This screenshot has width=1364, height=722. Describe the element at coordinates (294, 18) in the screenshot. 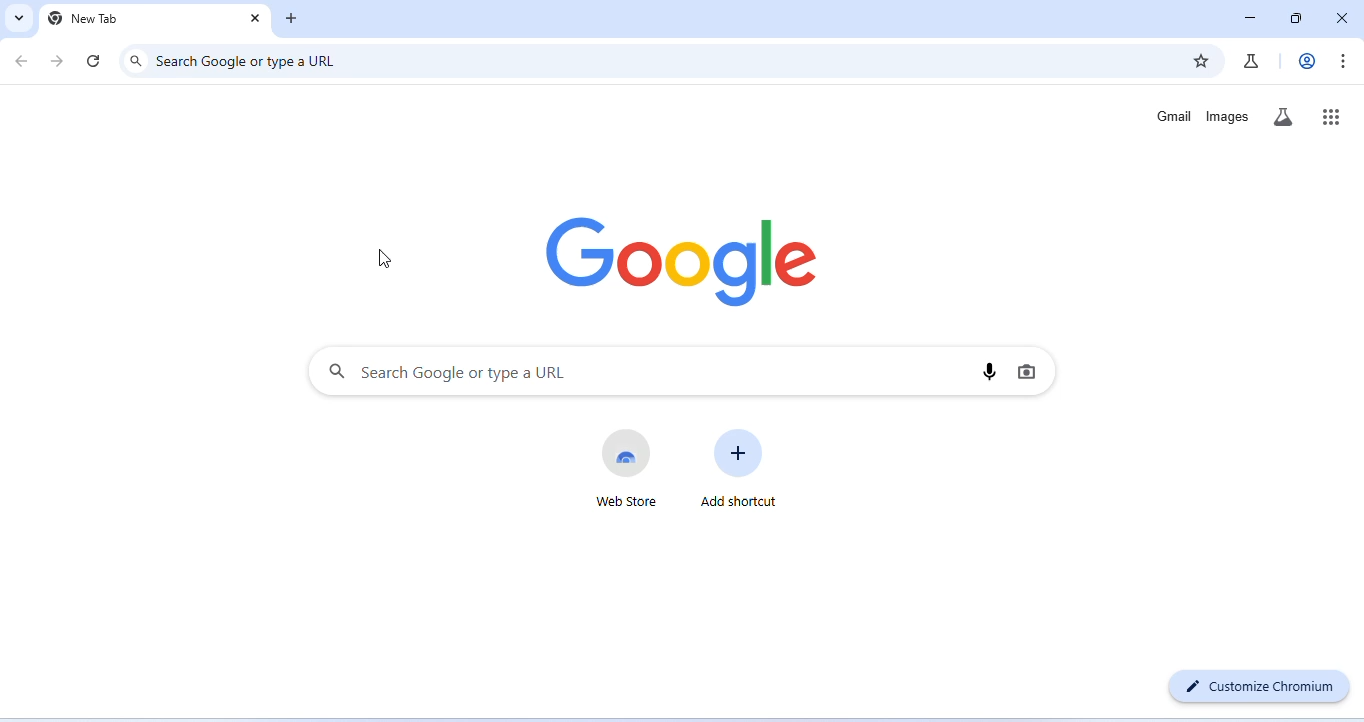

I see `add new tab` at that location.